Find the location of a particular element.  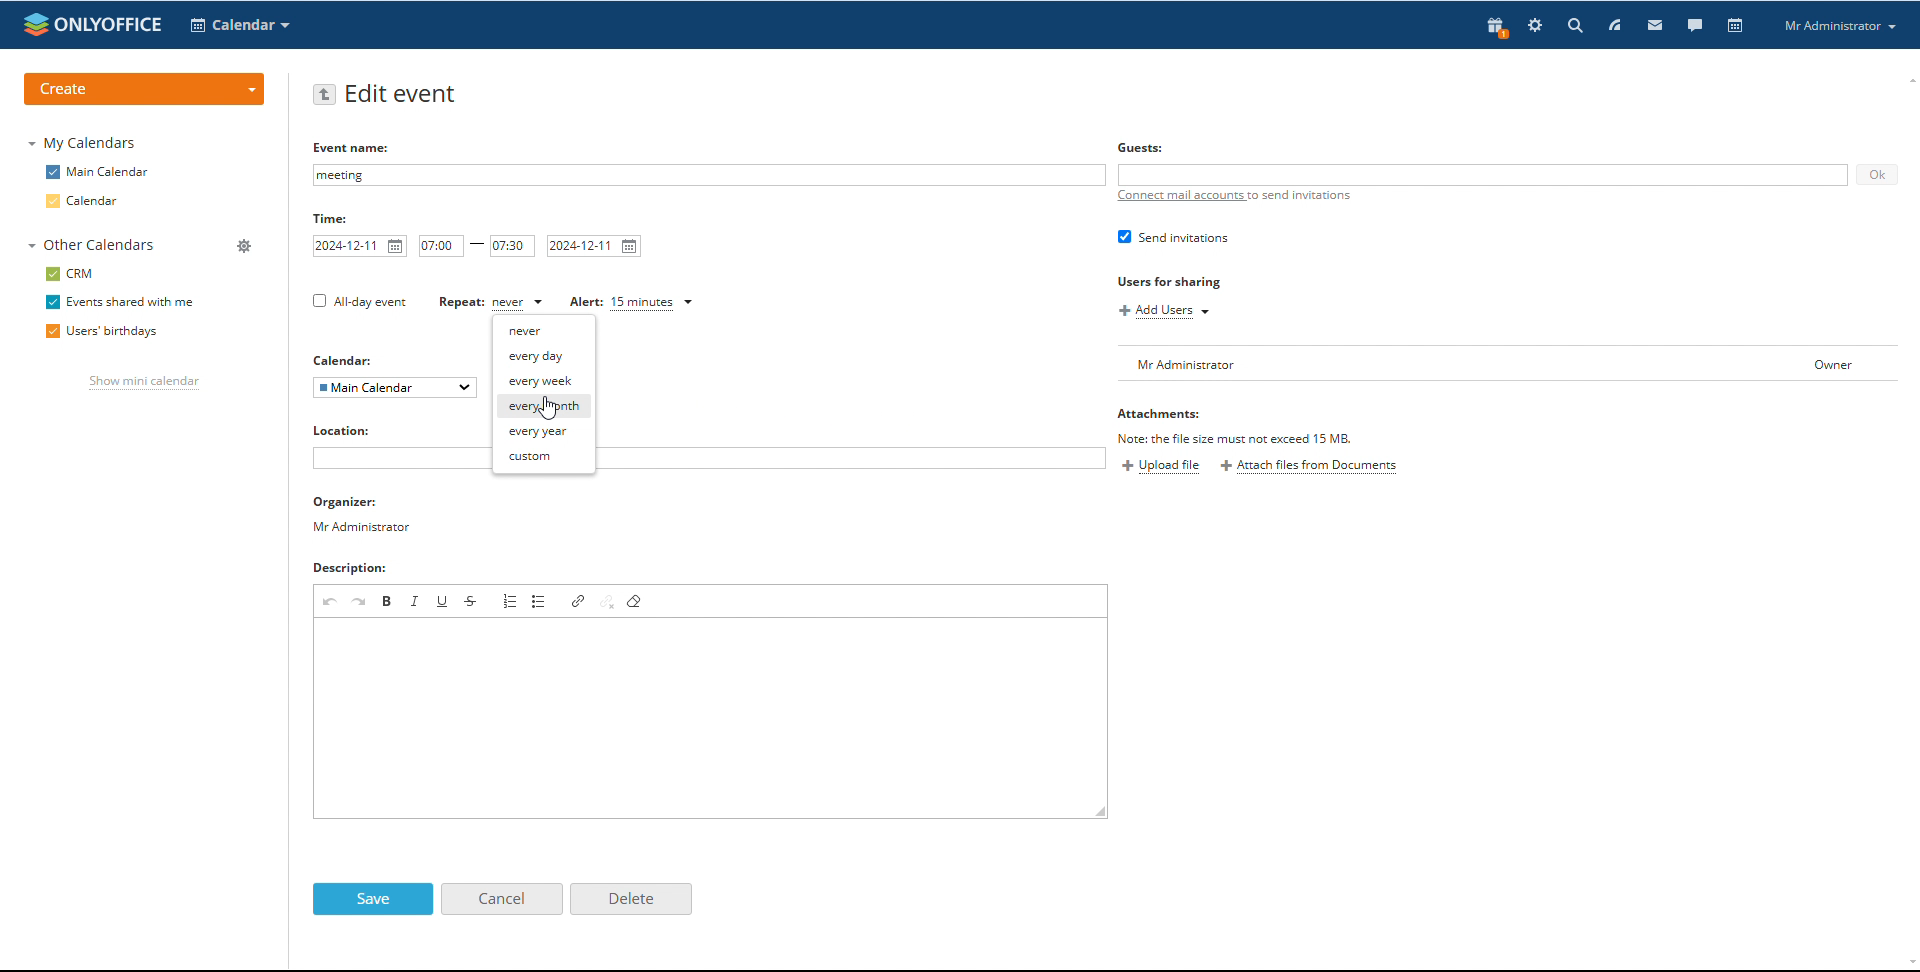

organizer is located at coordinates (363, 504).